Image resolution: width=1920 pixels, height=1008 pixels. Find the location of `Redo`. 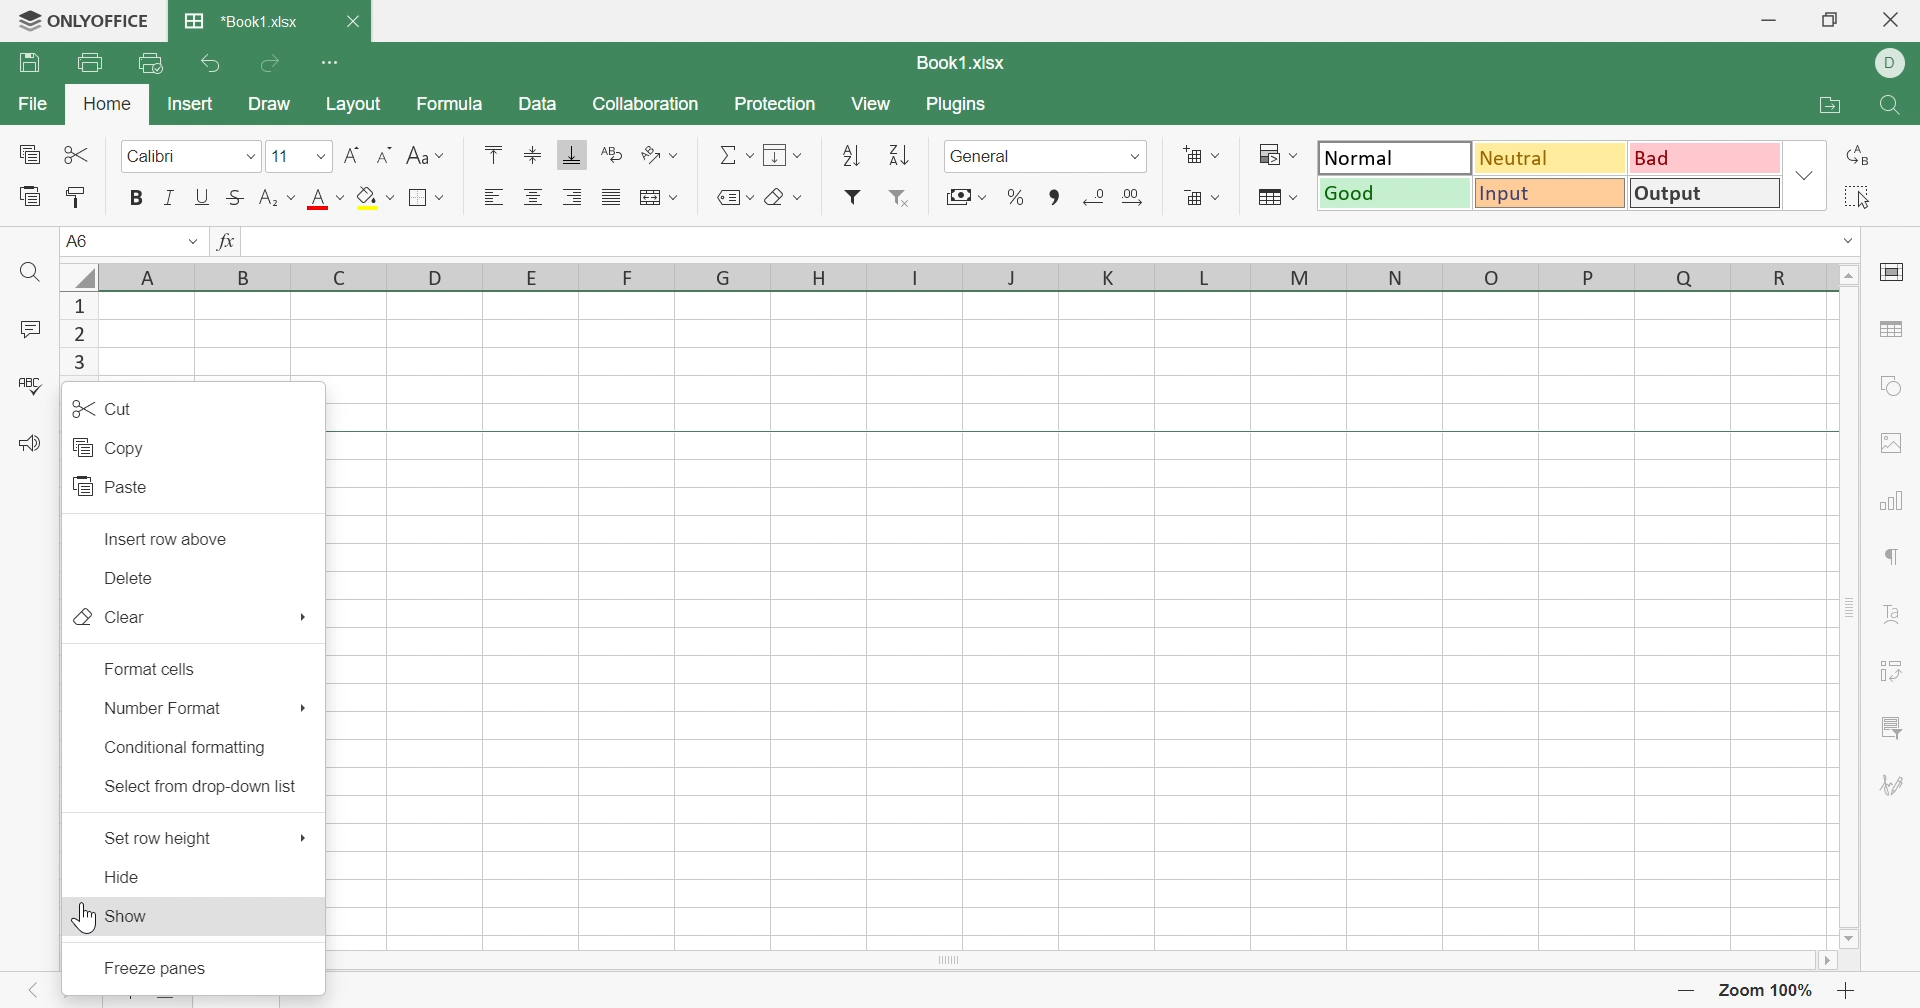

Redo is located at coordinates (272, 60).